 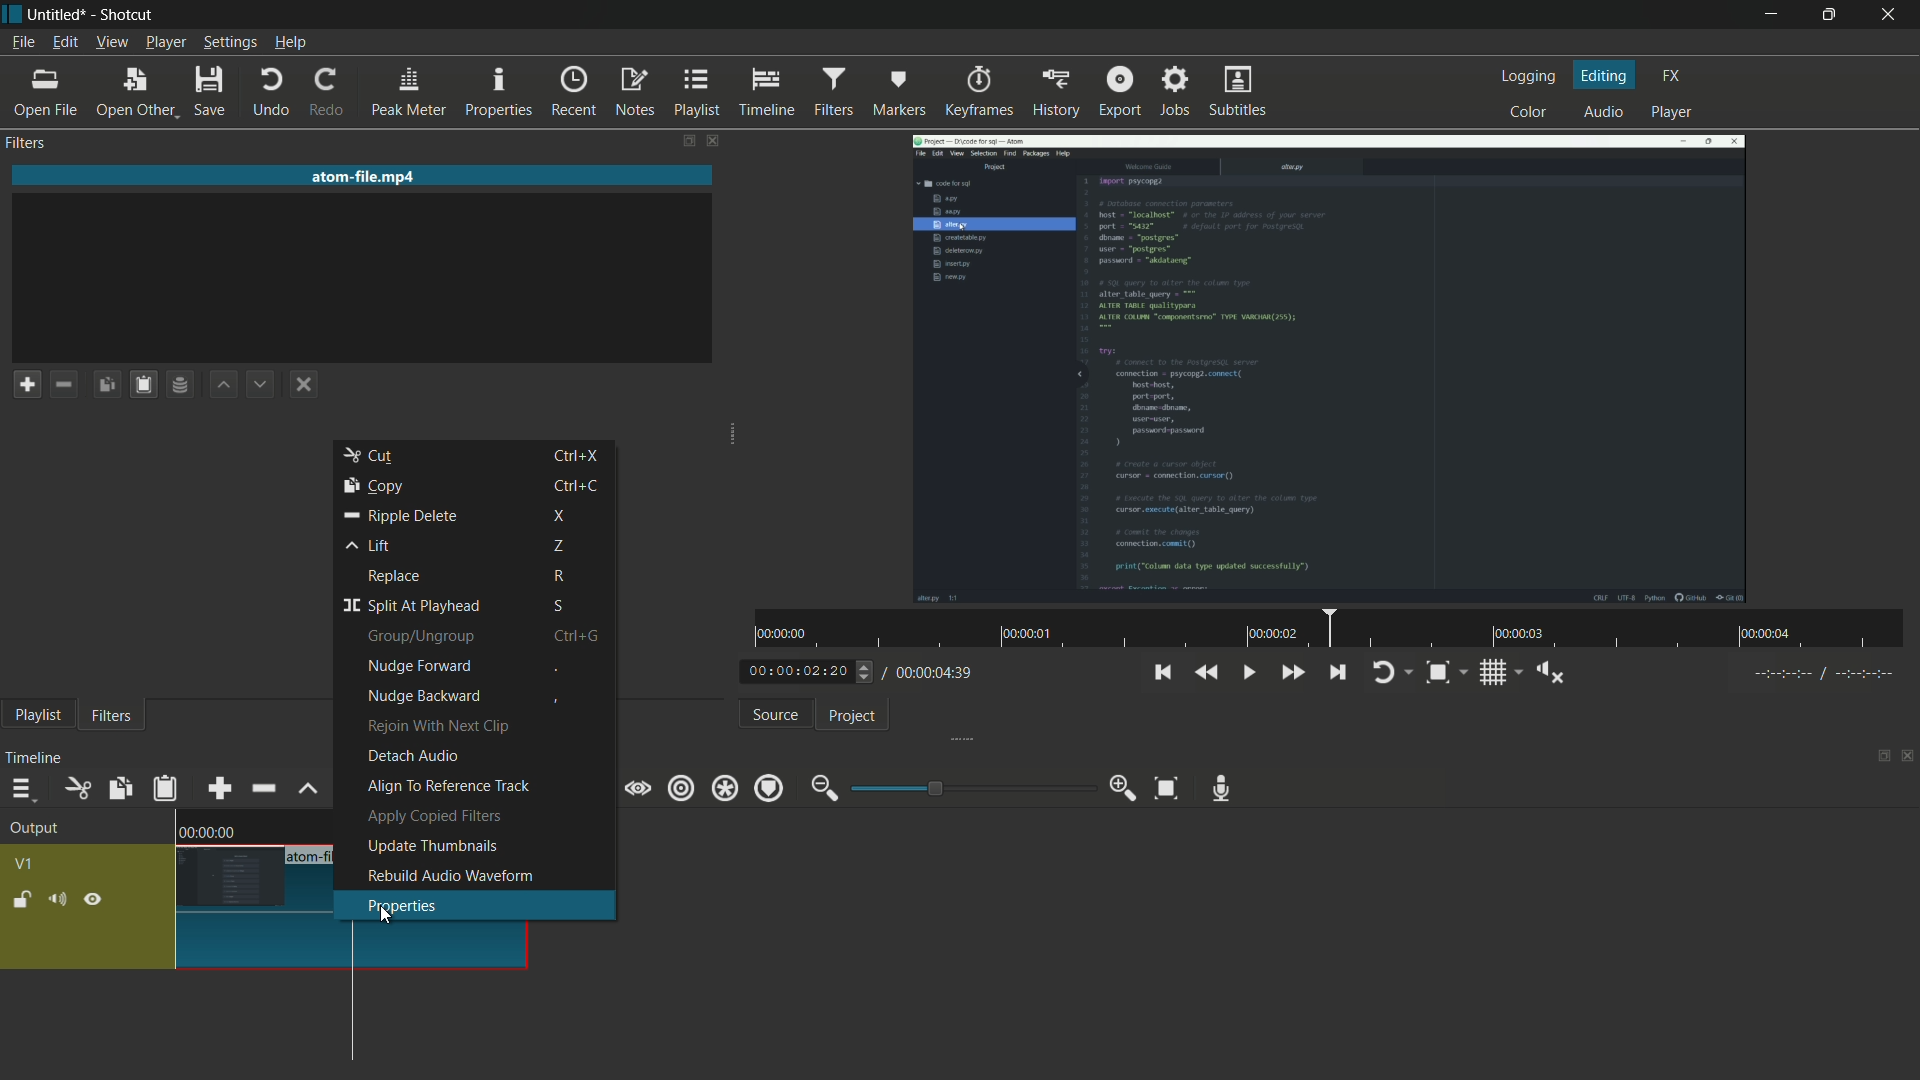 I want to click on playlist, so click(x=37, y=715).